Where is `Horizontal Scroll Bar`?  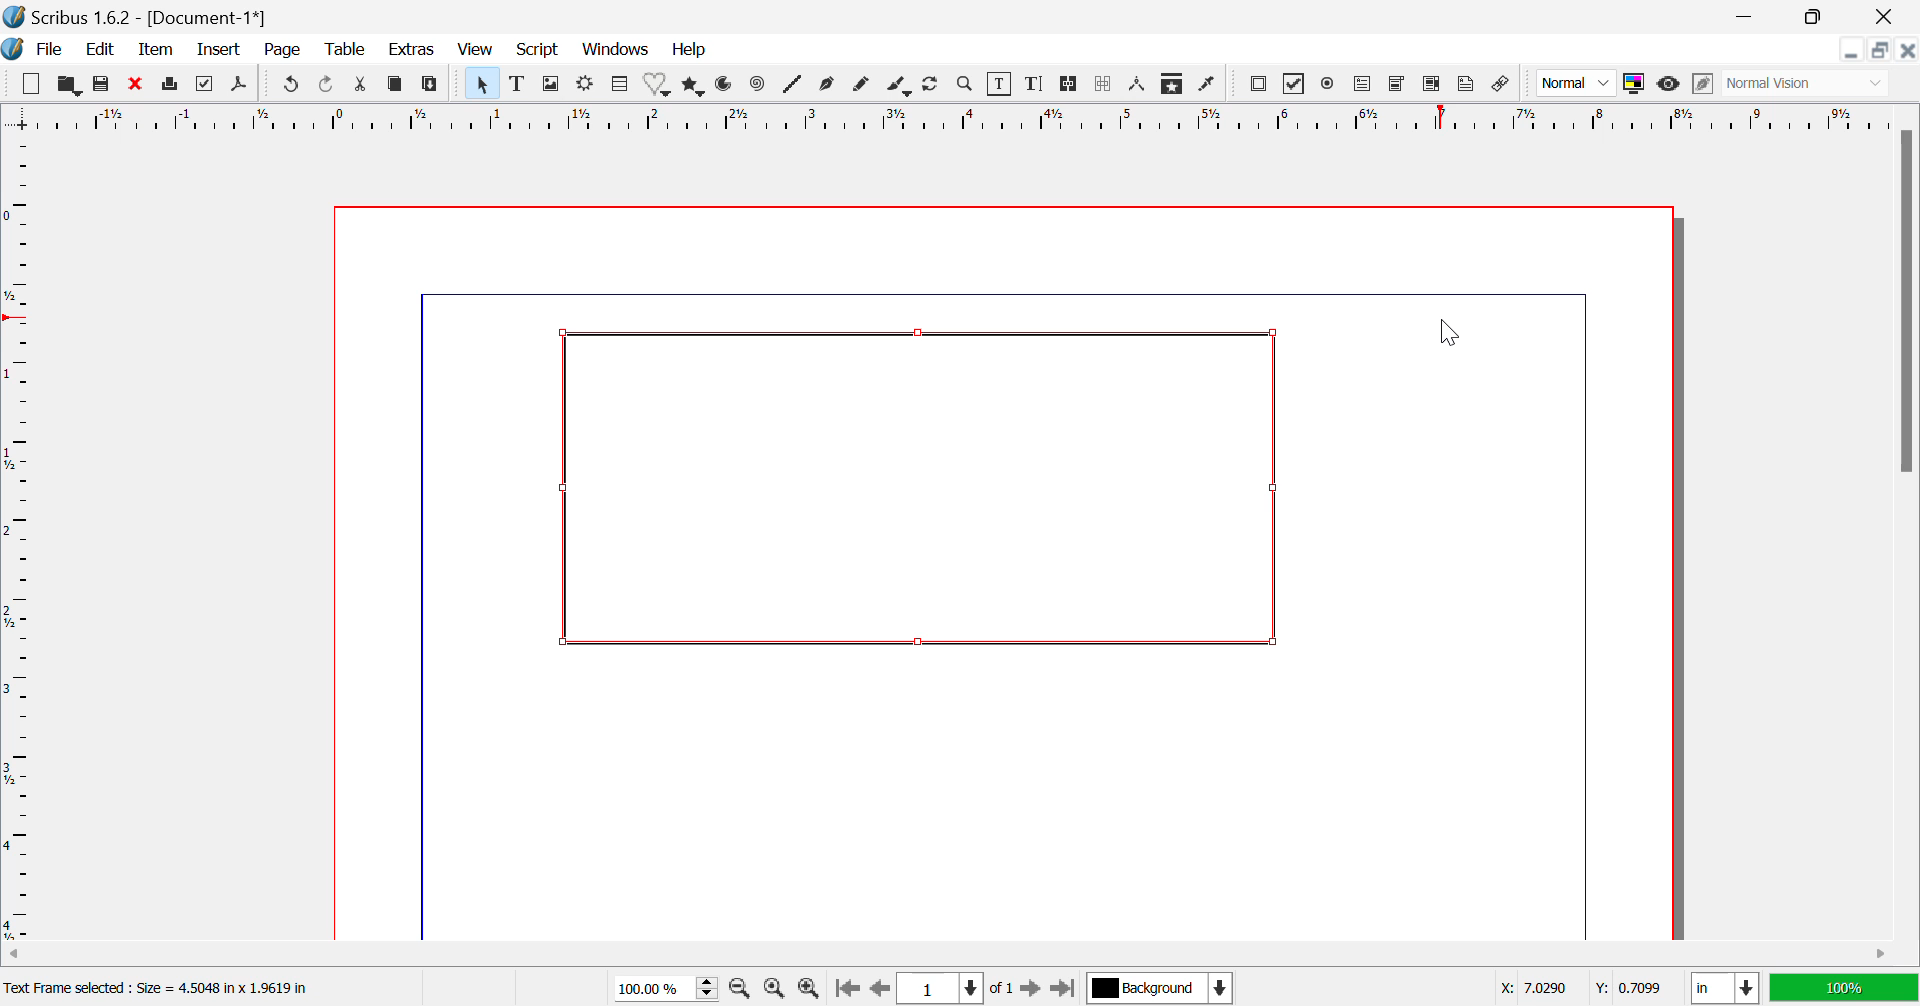 Horizontal Scroll Bar is located at coordinates (934, 954).